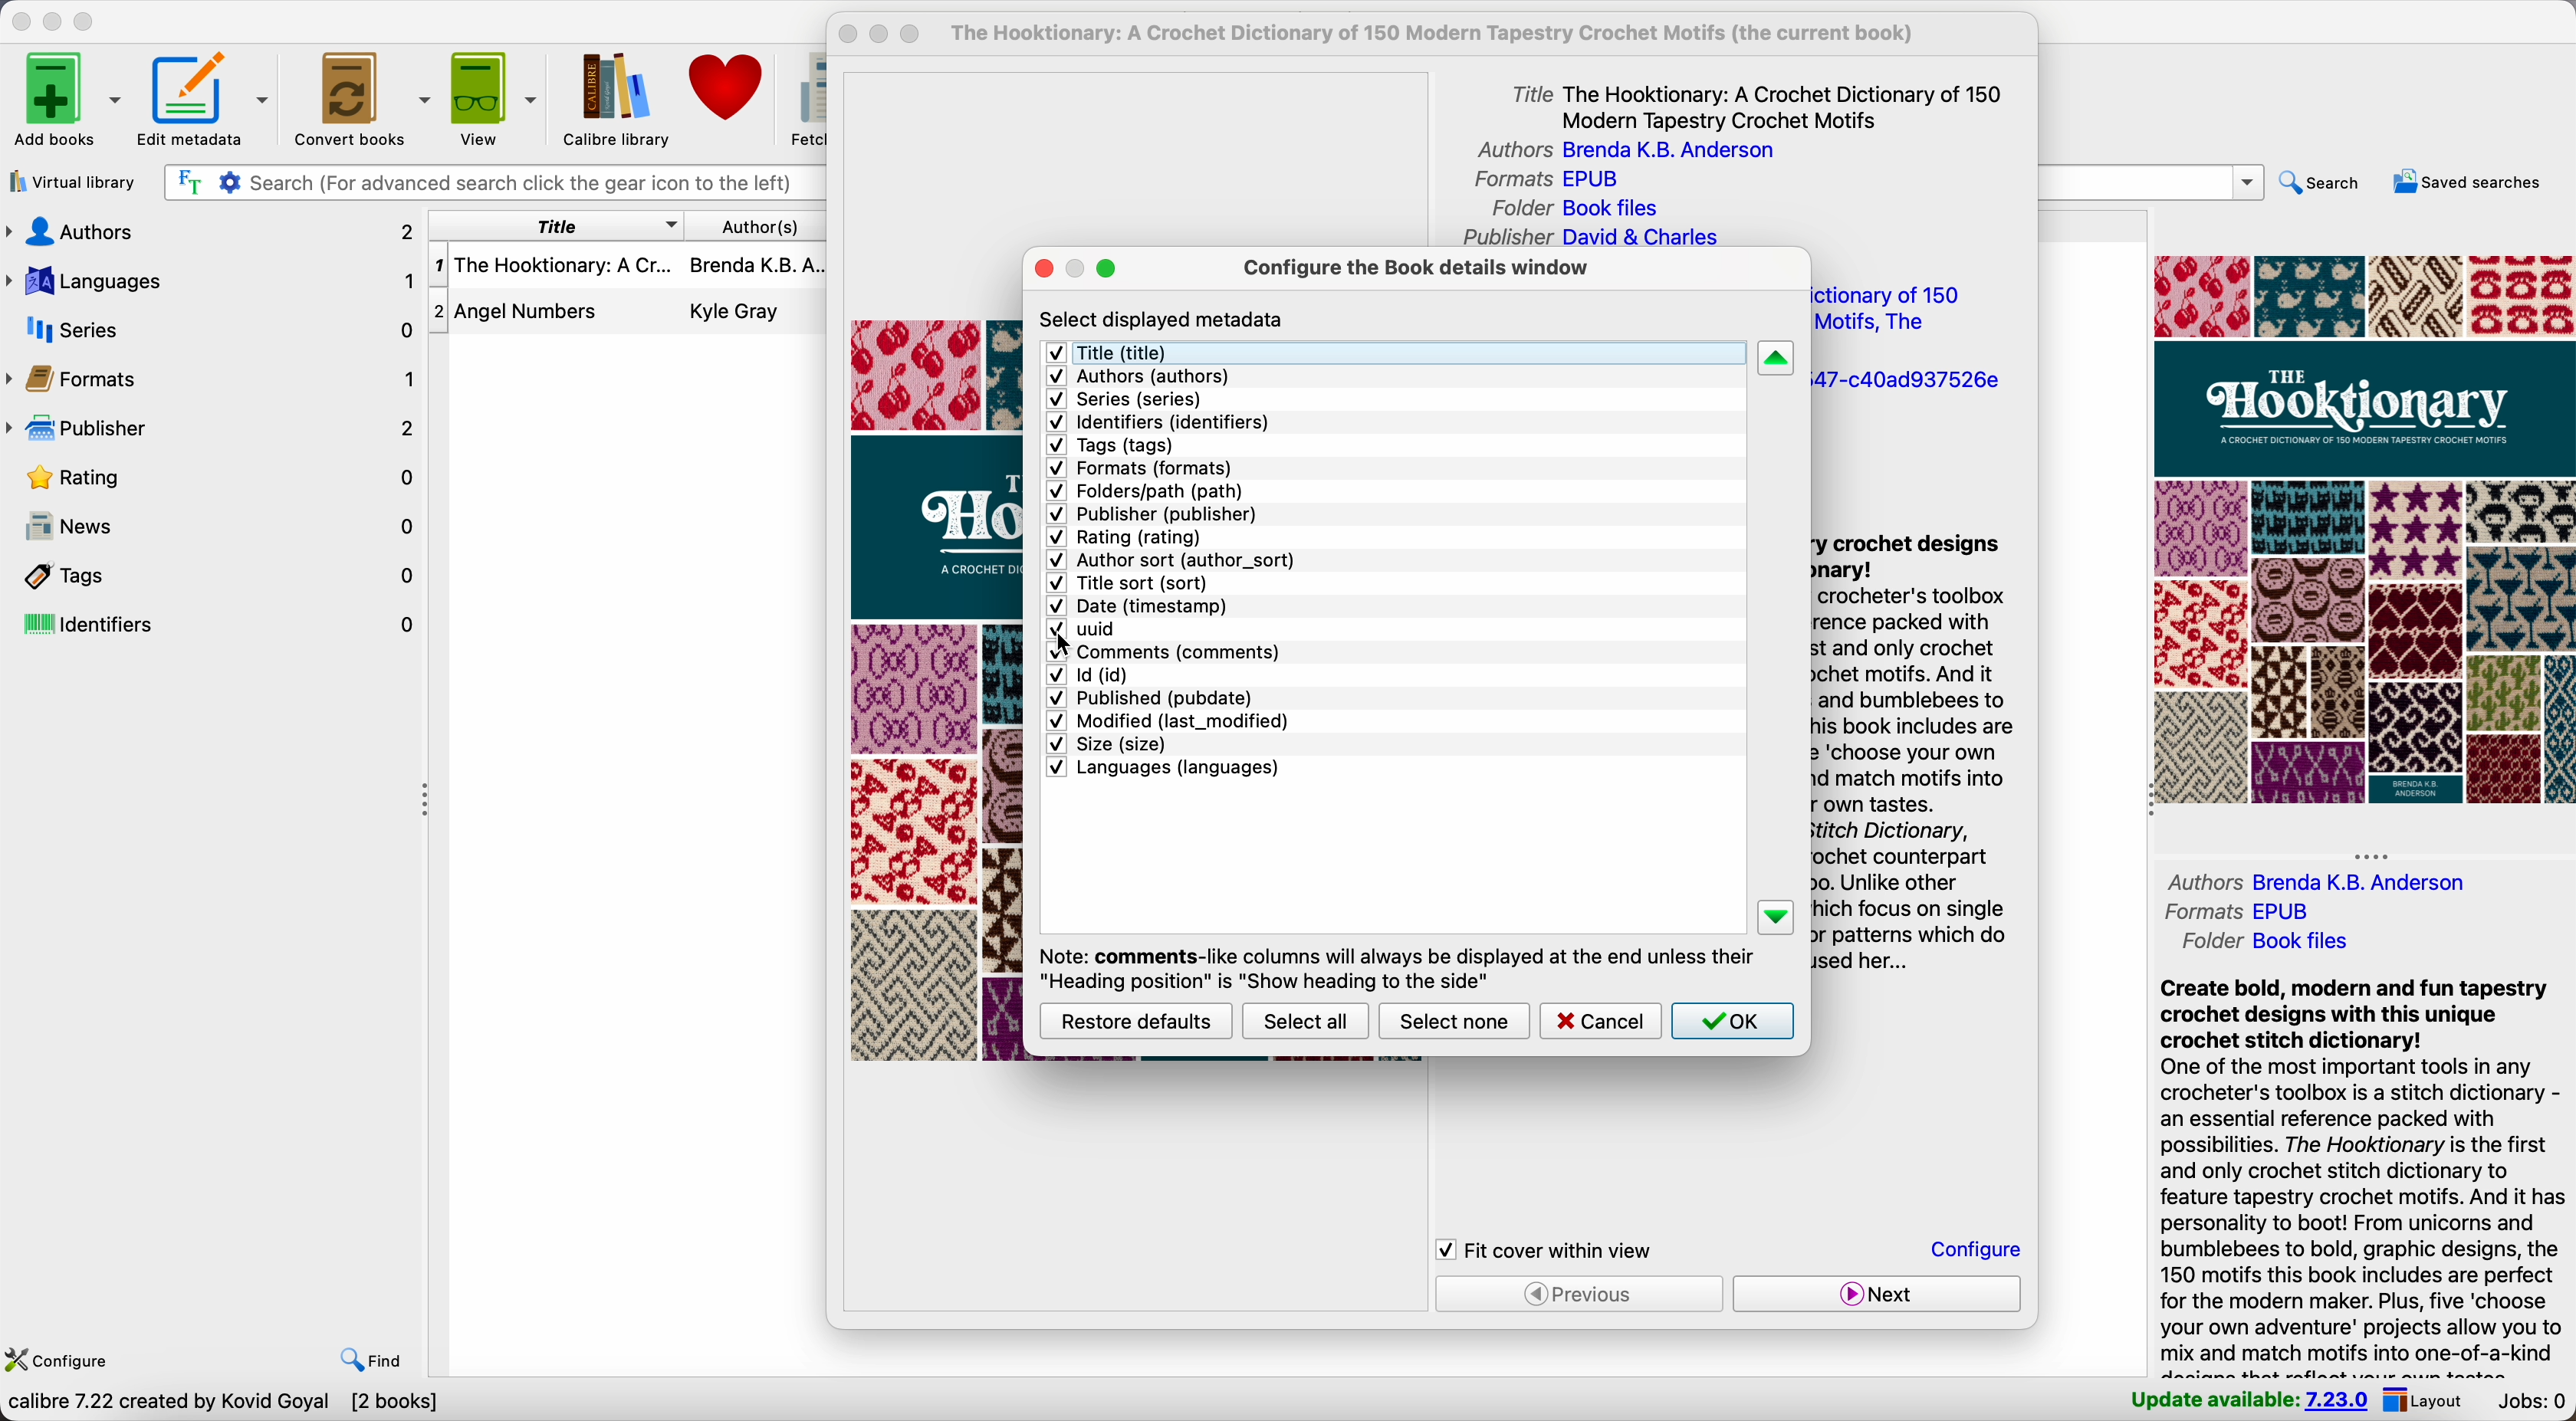 The width and height of the screenshot is (2576, 1421). I want to click on close popup, so click(1045, 270).